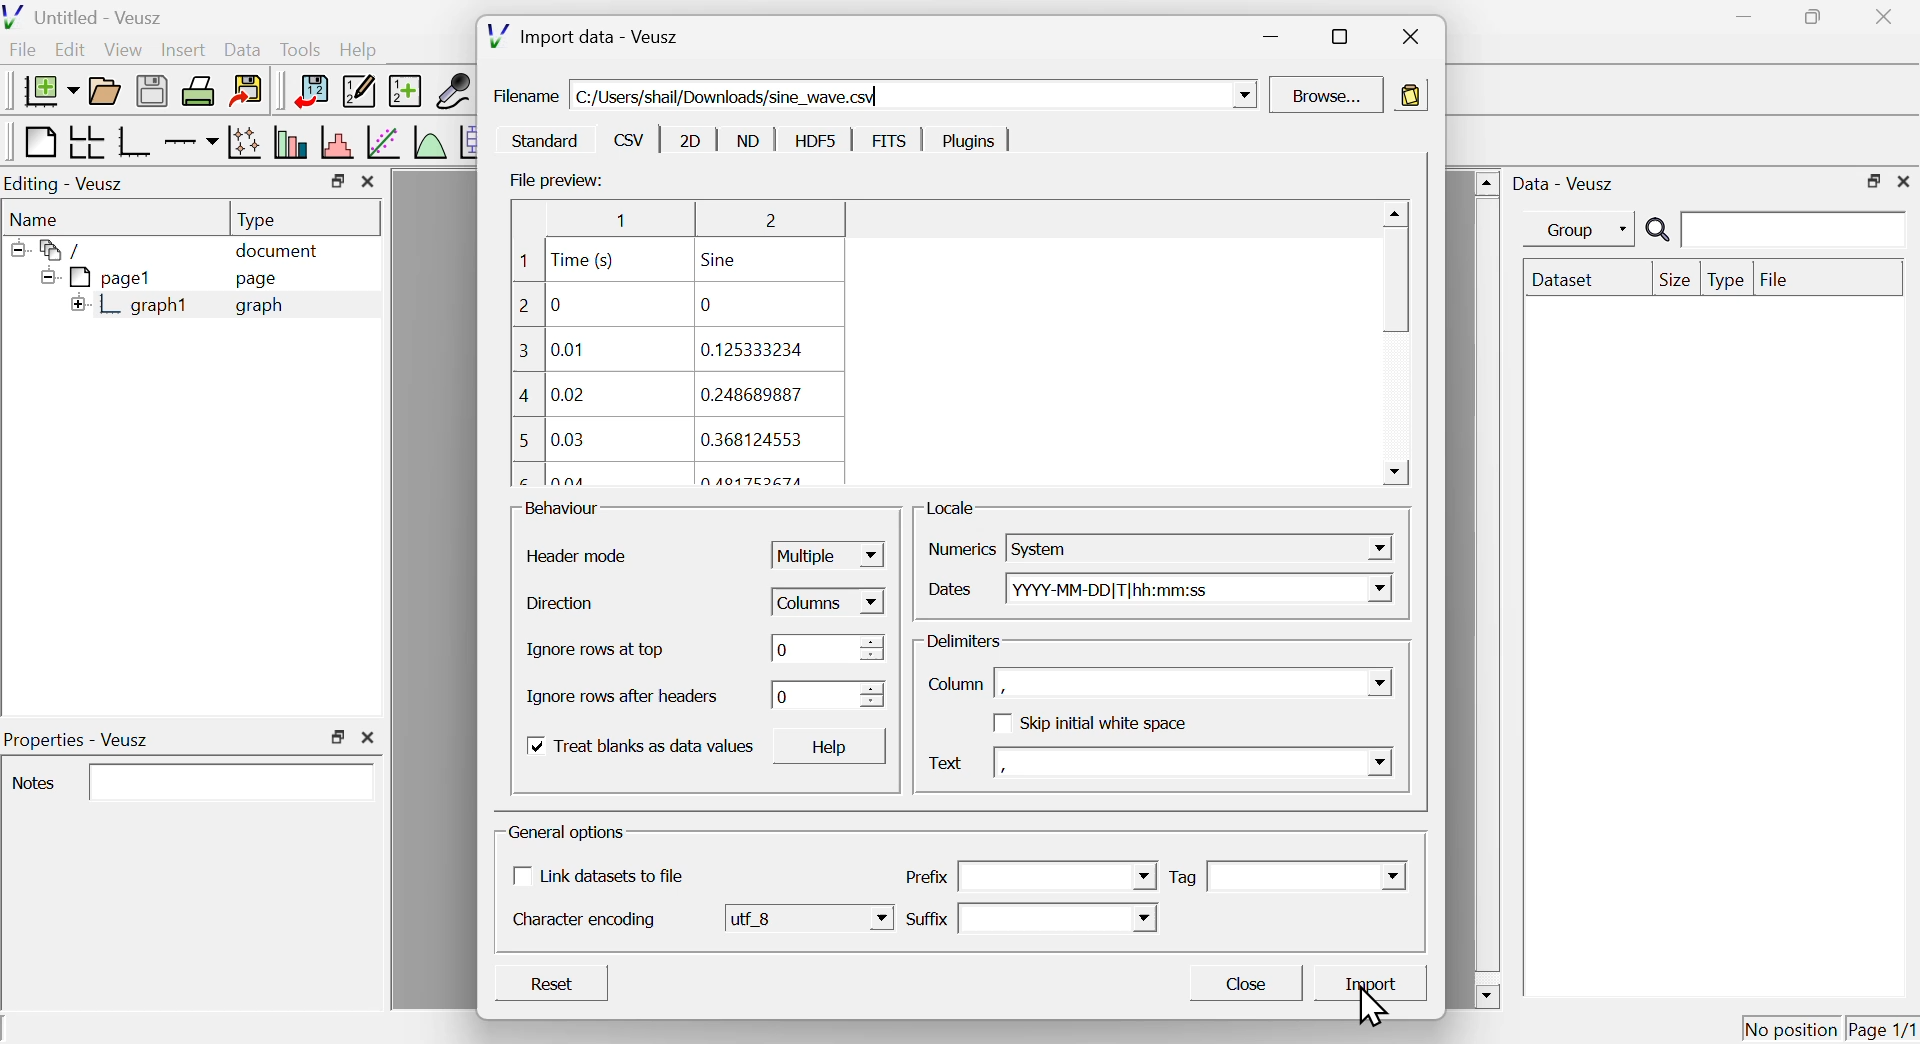 Image resolution: width=1920 pixels, height=1044 pixels. What do you see at coordinates (1808, 18) in the screenshot?
I see `maximize` at bounding box center [1808, 18].